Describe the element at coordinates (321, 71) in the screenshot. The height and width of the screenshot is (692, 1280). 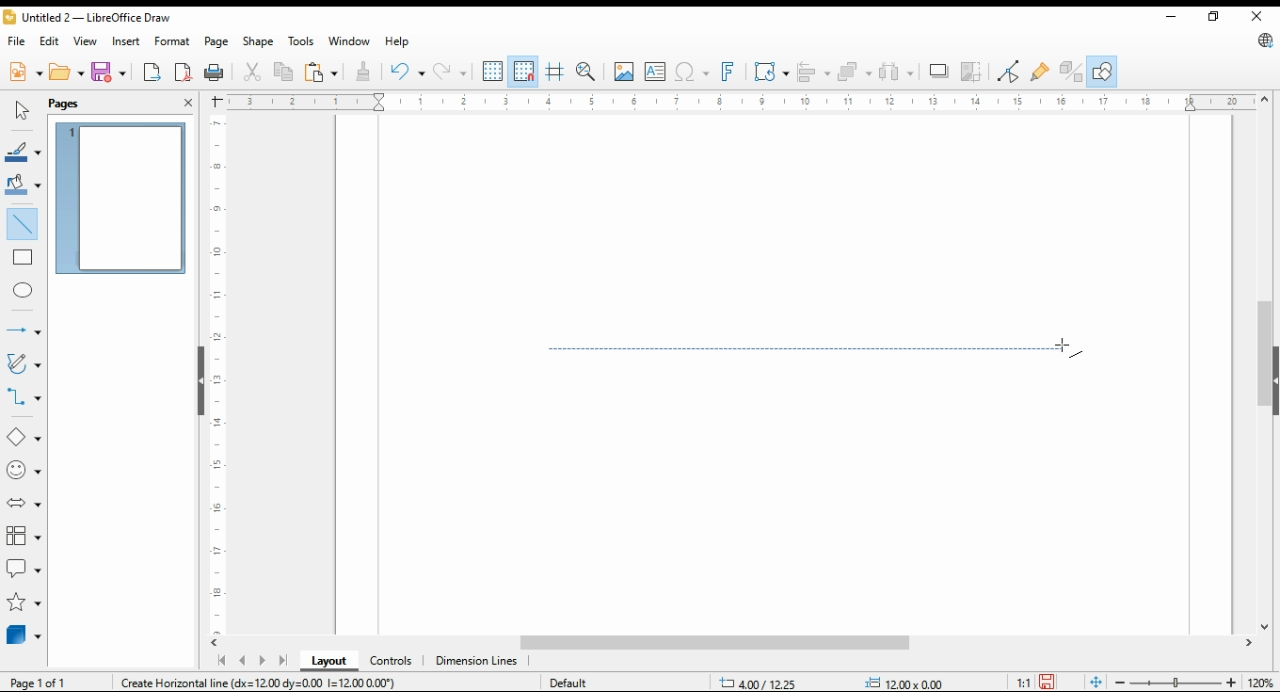
I see `paste` at that location.